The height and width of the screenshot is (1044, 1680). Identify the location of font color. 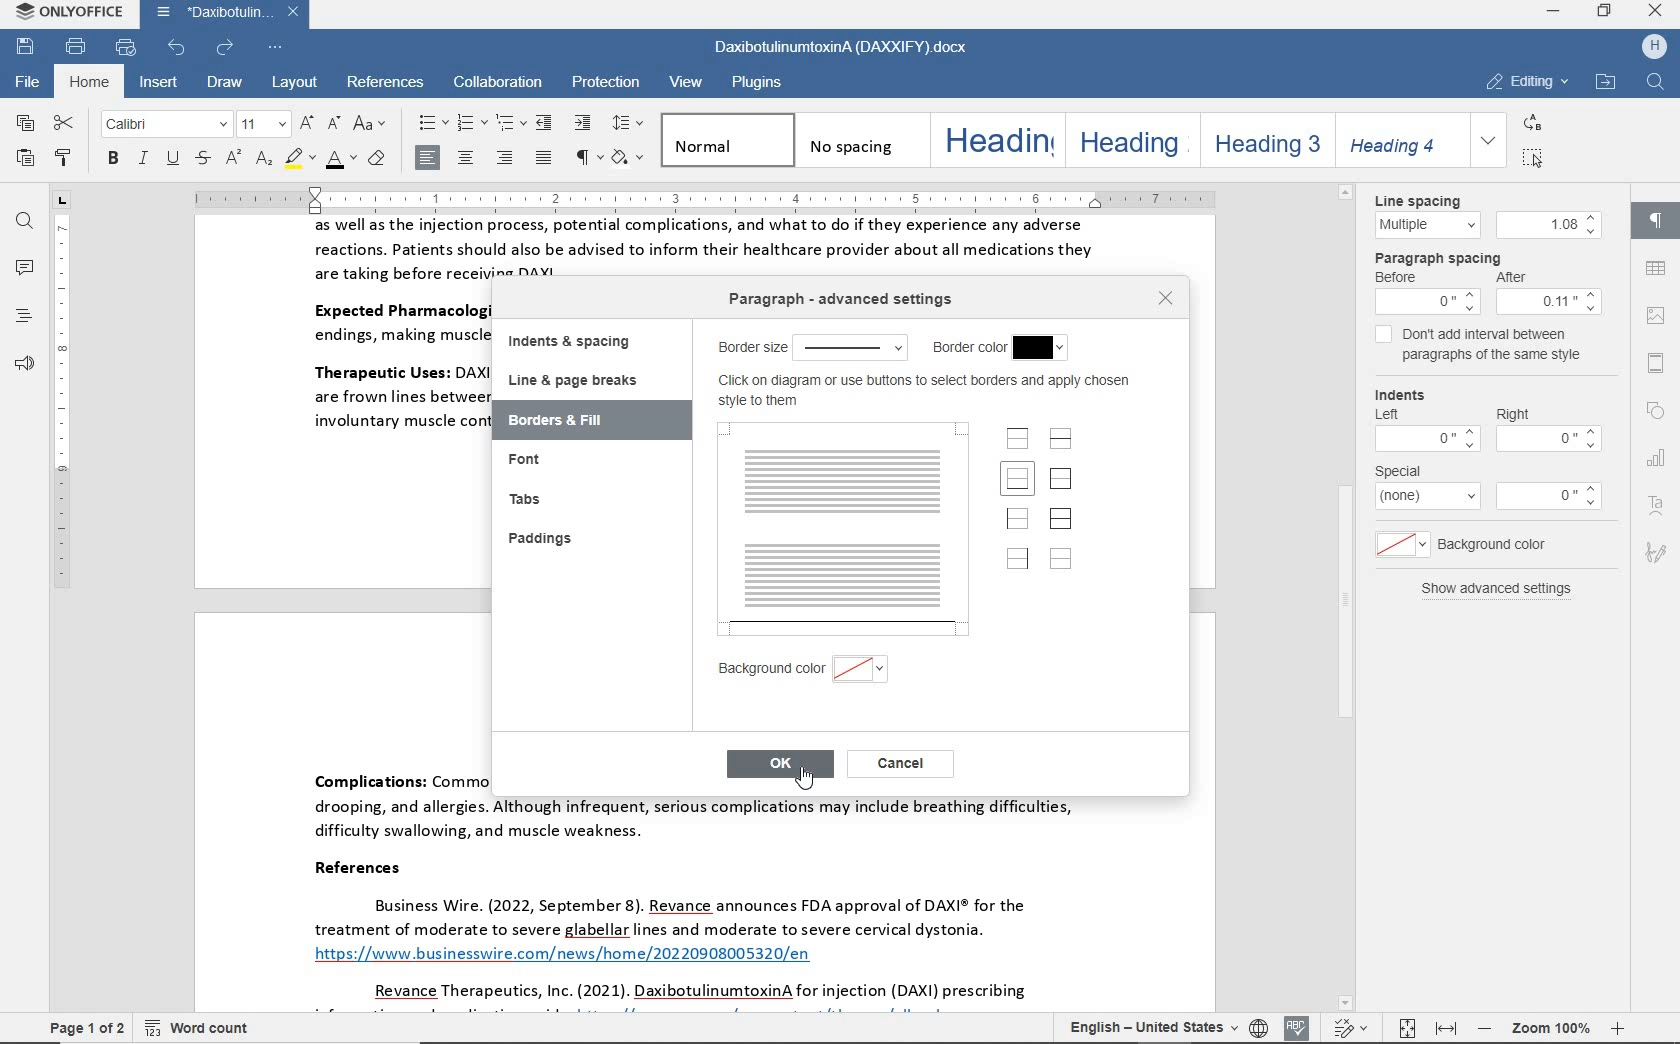
(340, 162).